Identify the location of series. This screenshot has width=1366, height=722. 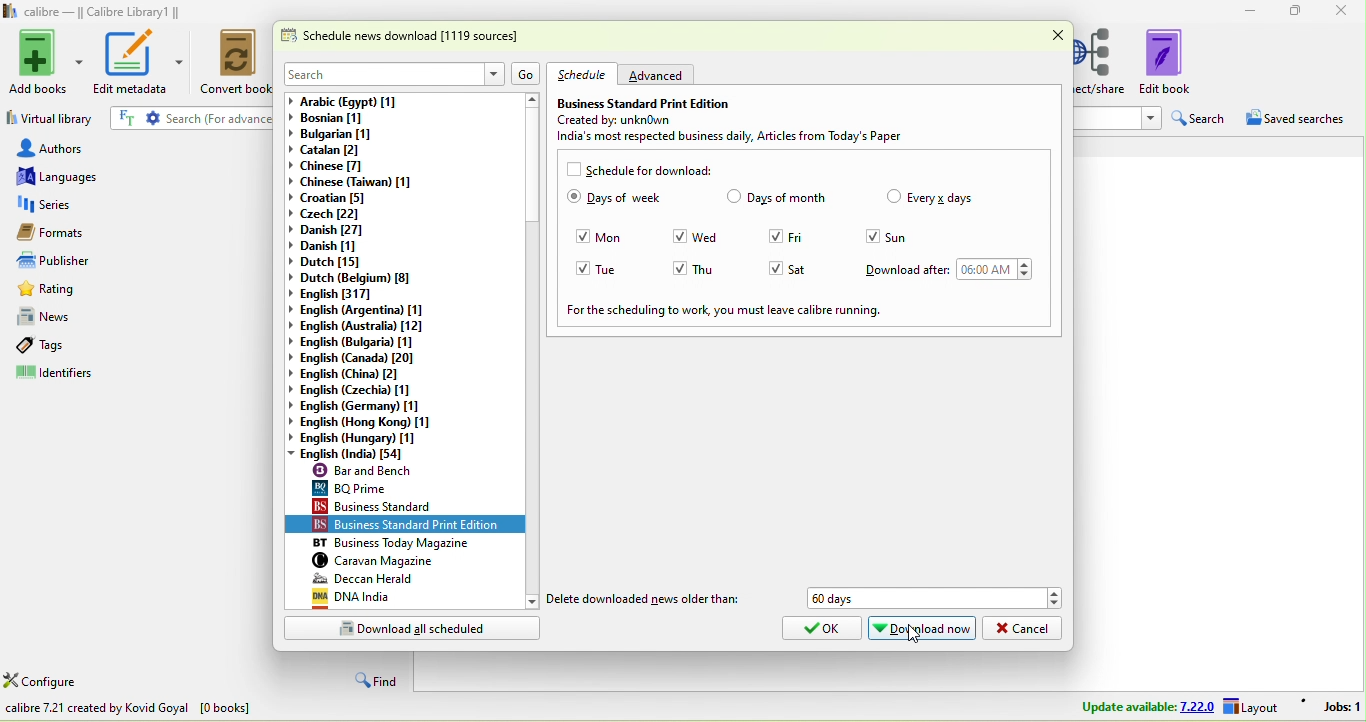
(140, 205).